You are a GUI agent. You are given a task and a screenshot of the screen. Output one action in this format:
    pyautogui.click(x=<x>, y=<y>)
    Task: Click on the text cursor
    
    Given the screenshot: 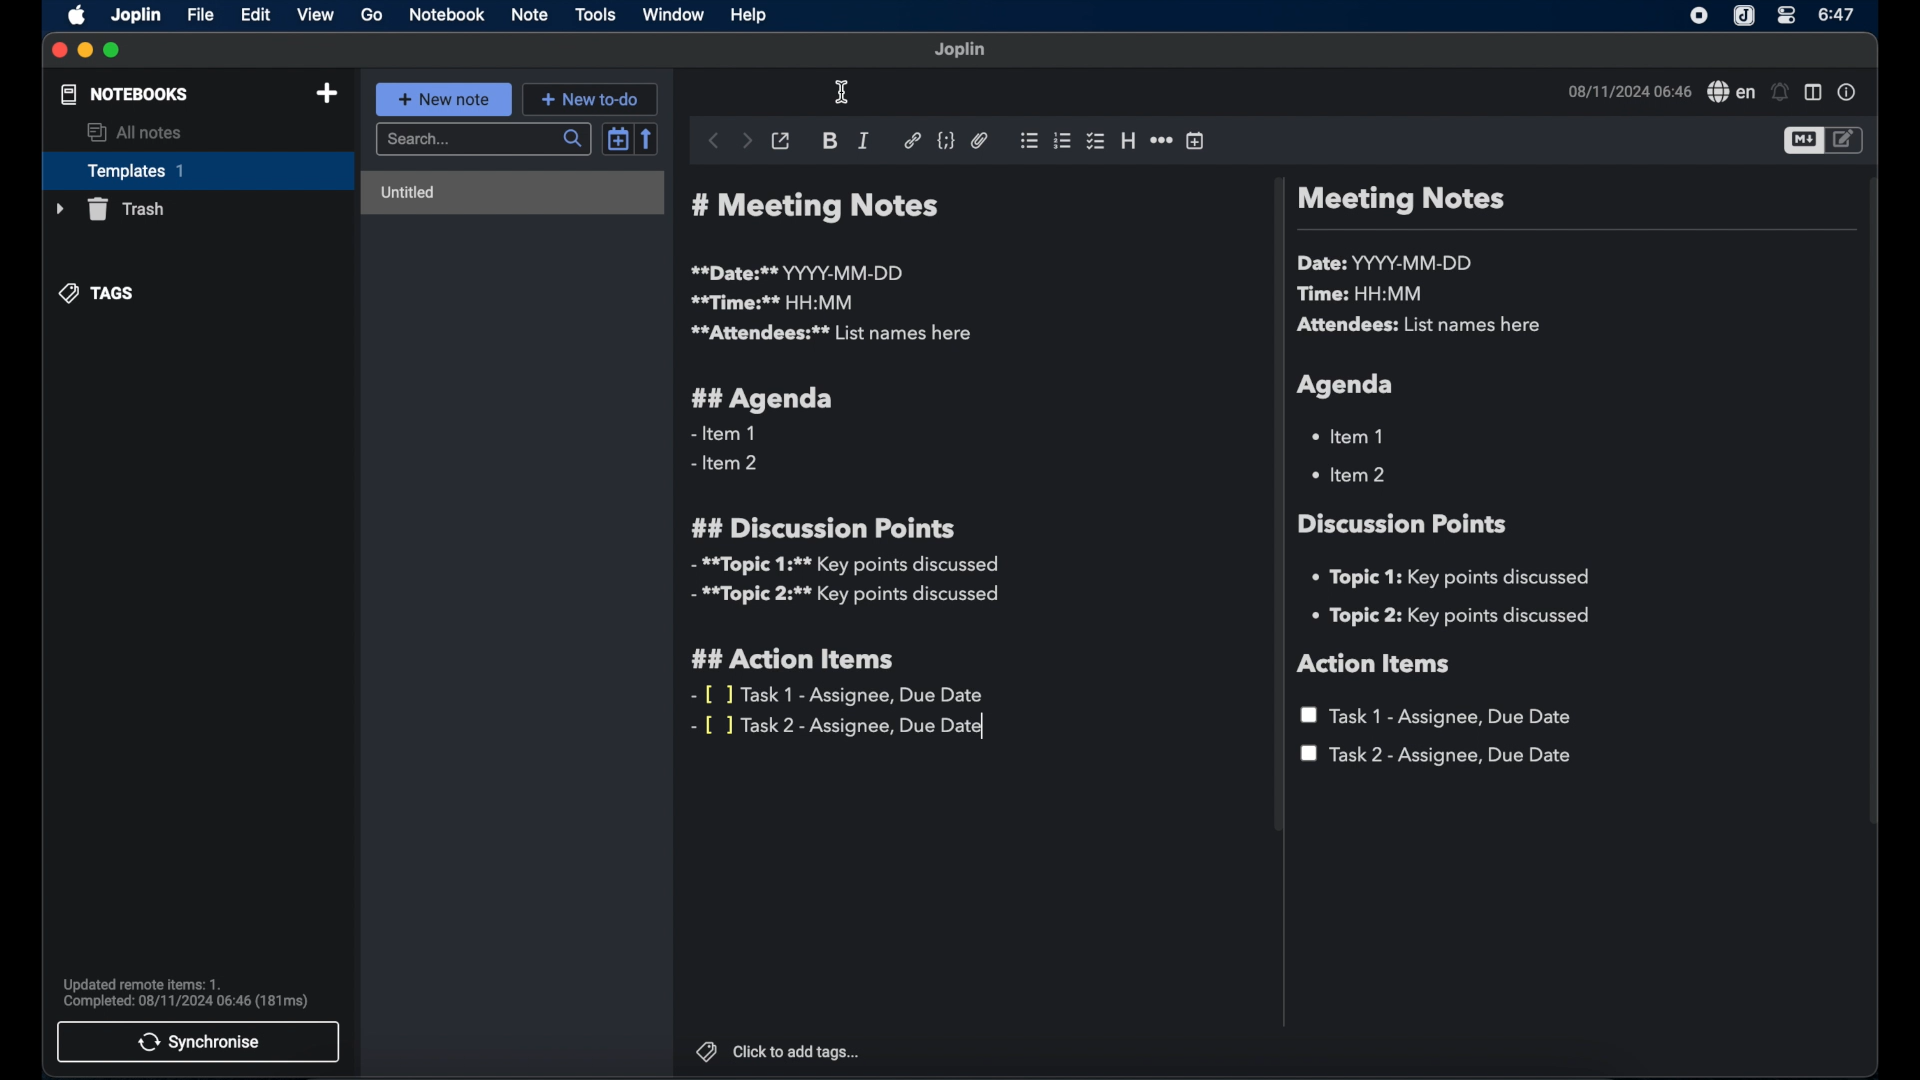 What is the action you would take?
    pyautogui.click(x=841, y=94)
    